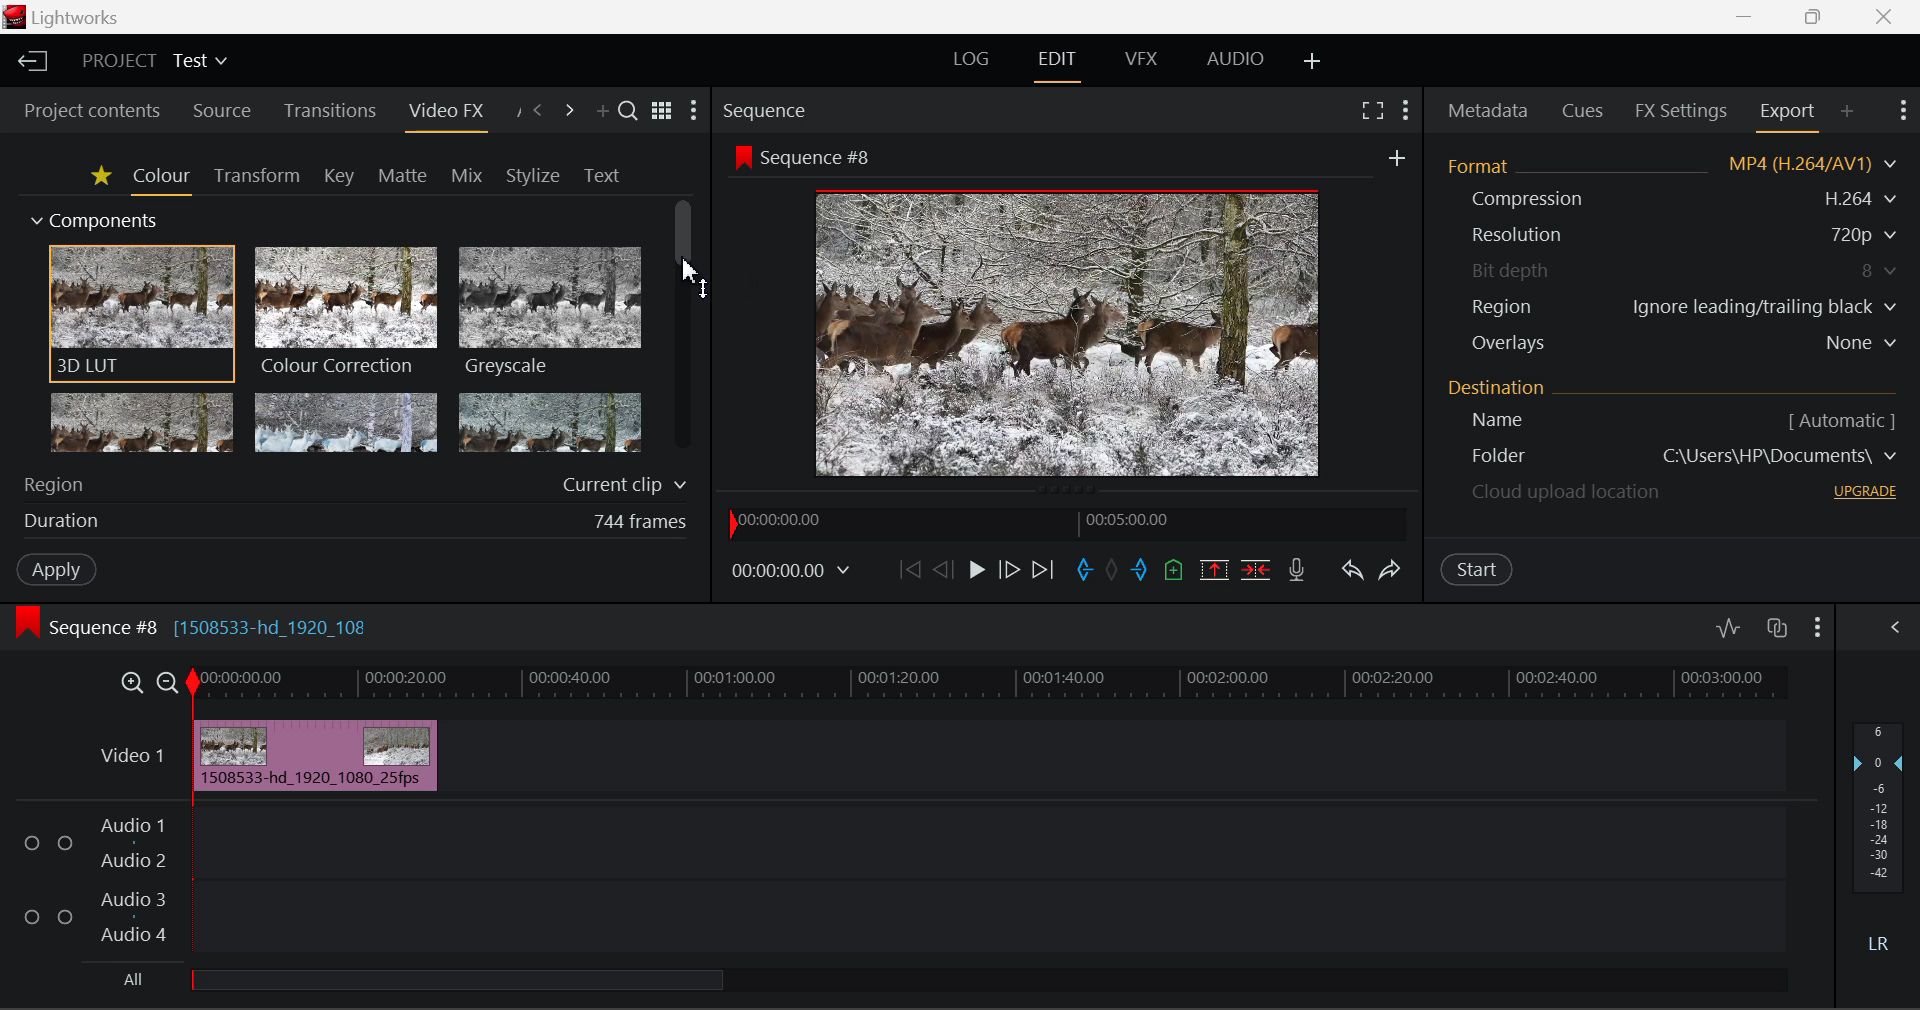 The image size is (1920, 1010). I want to click on VFX Layout, so click(1139, 61).